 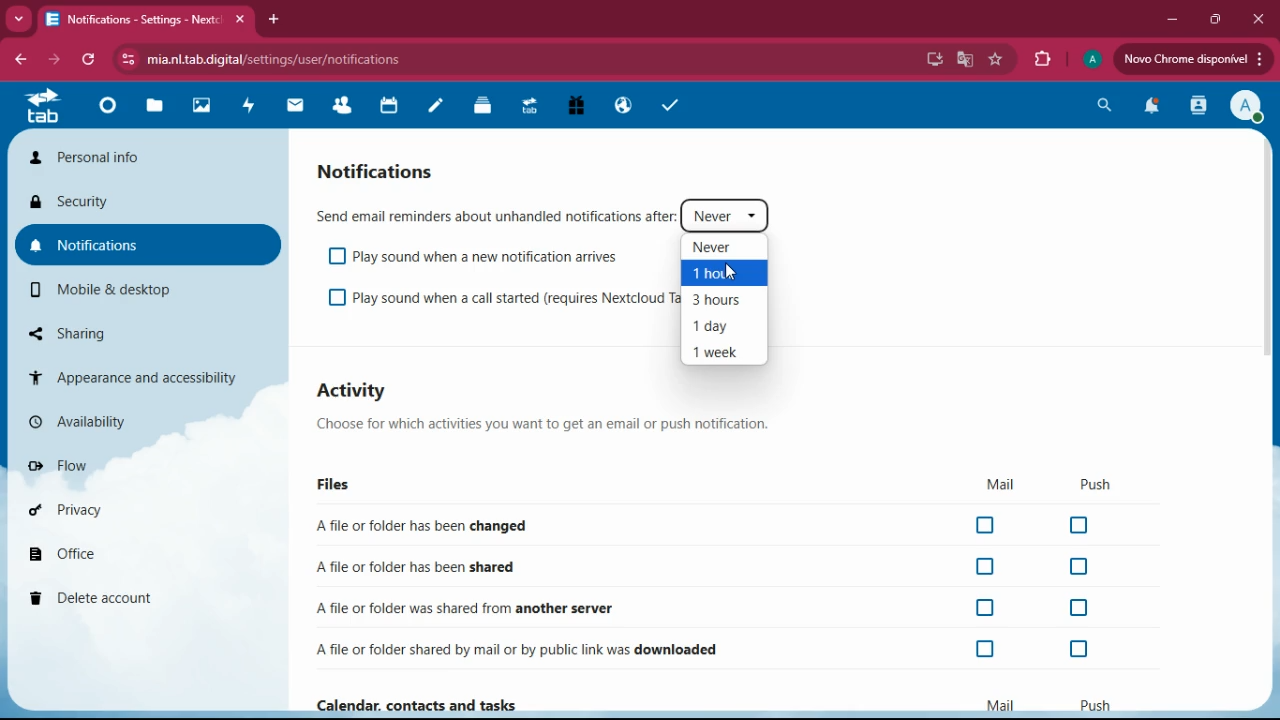 I want to click on sharing, so click(x=108, y=333).